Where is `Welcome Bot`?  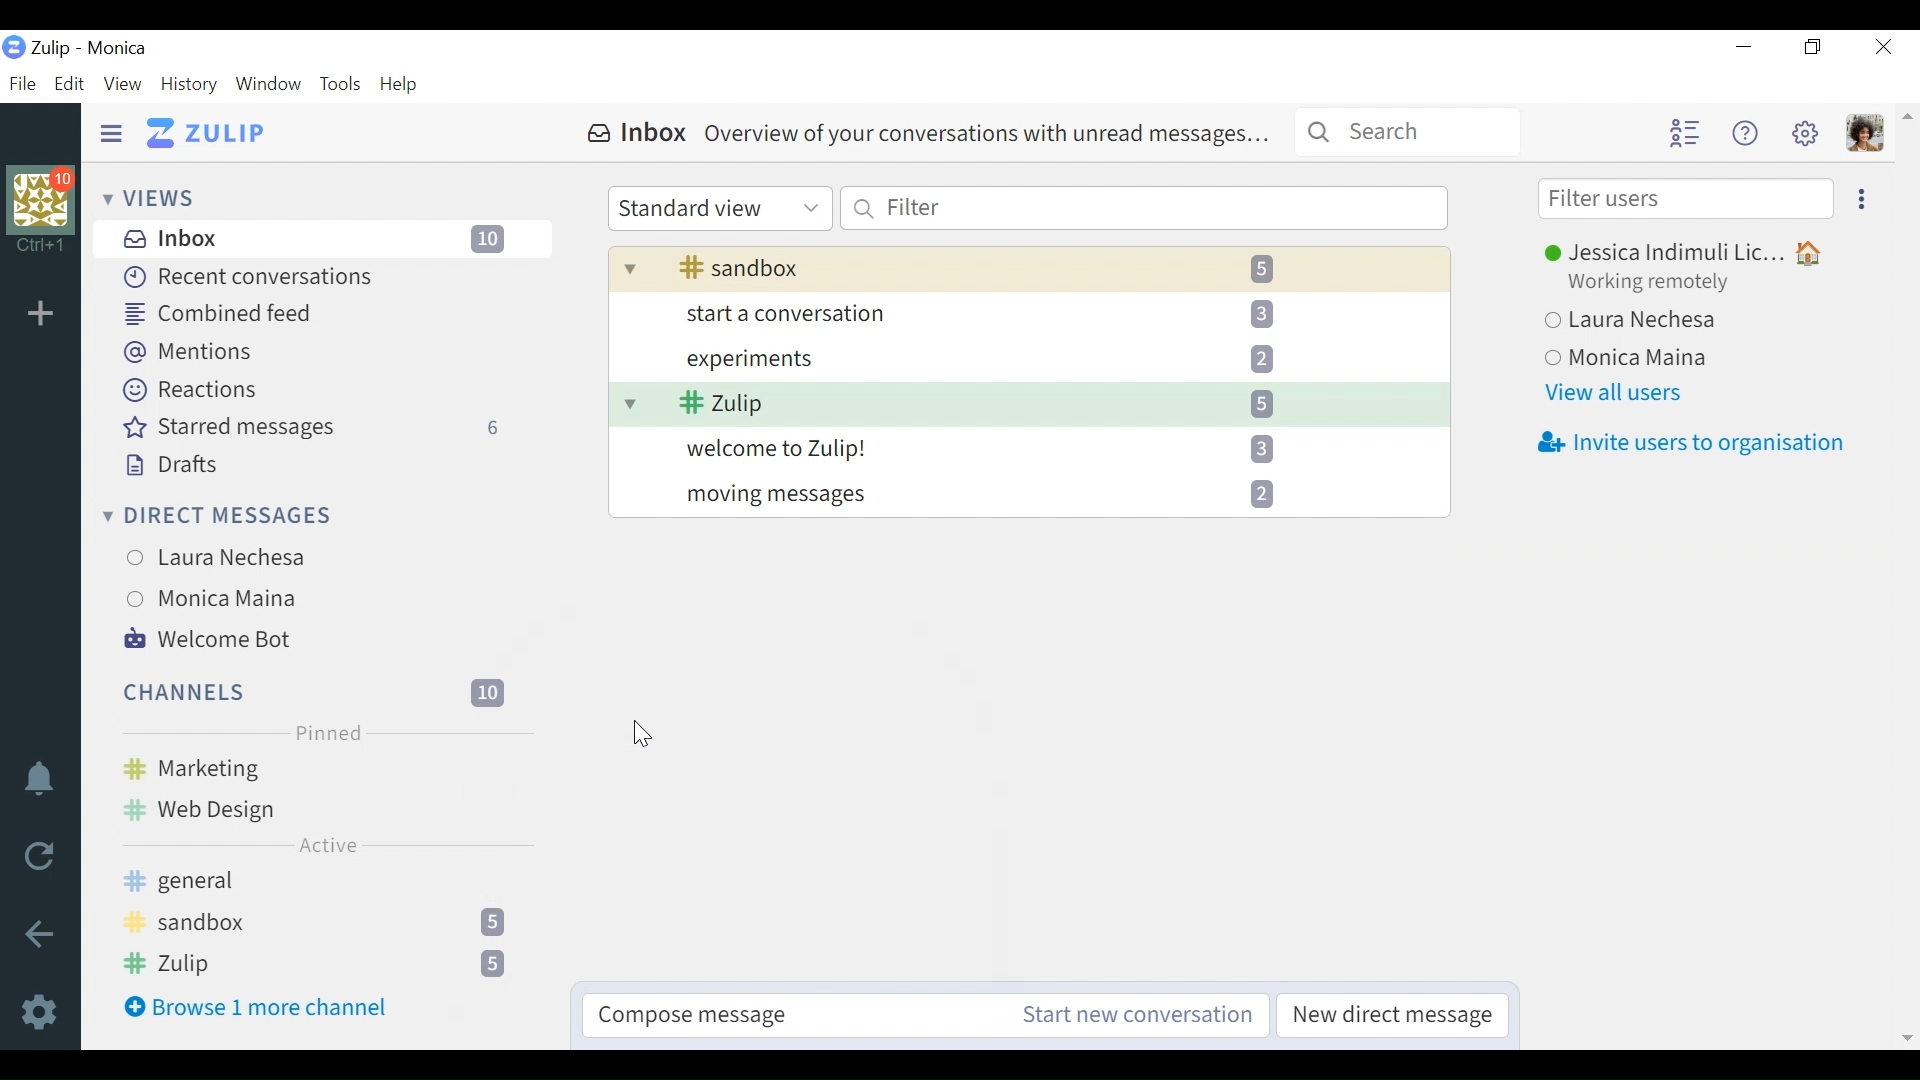 Welcome Bot is located at coordinates (212, 637).